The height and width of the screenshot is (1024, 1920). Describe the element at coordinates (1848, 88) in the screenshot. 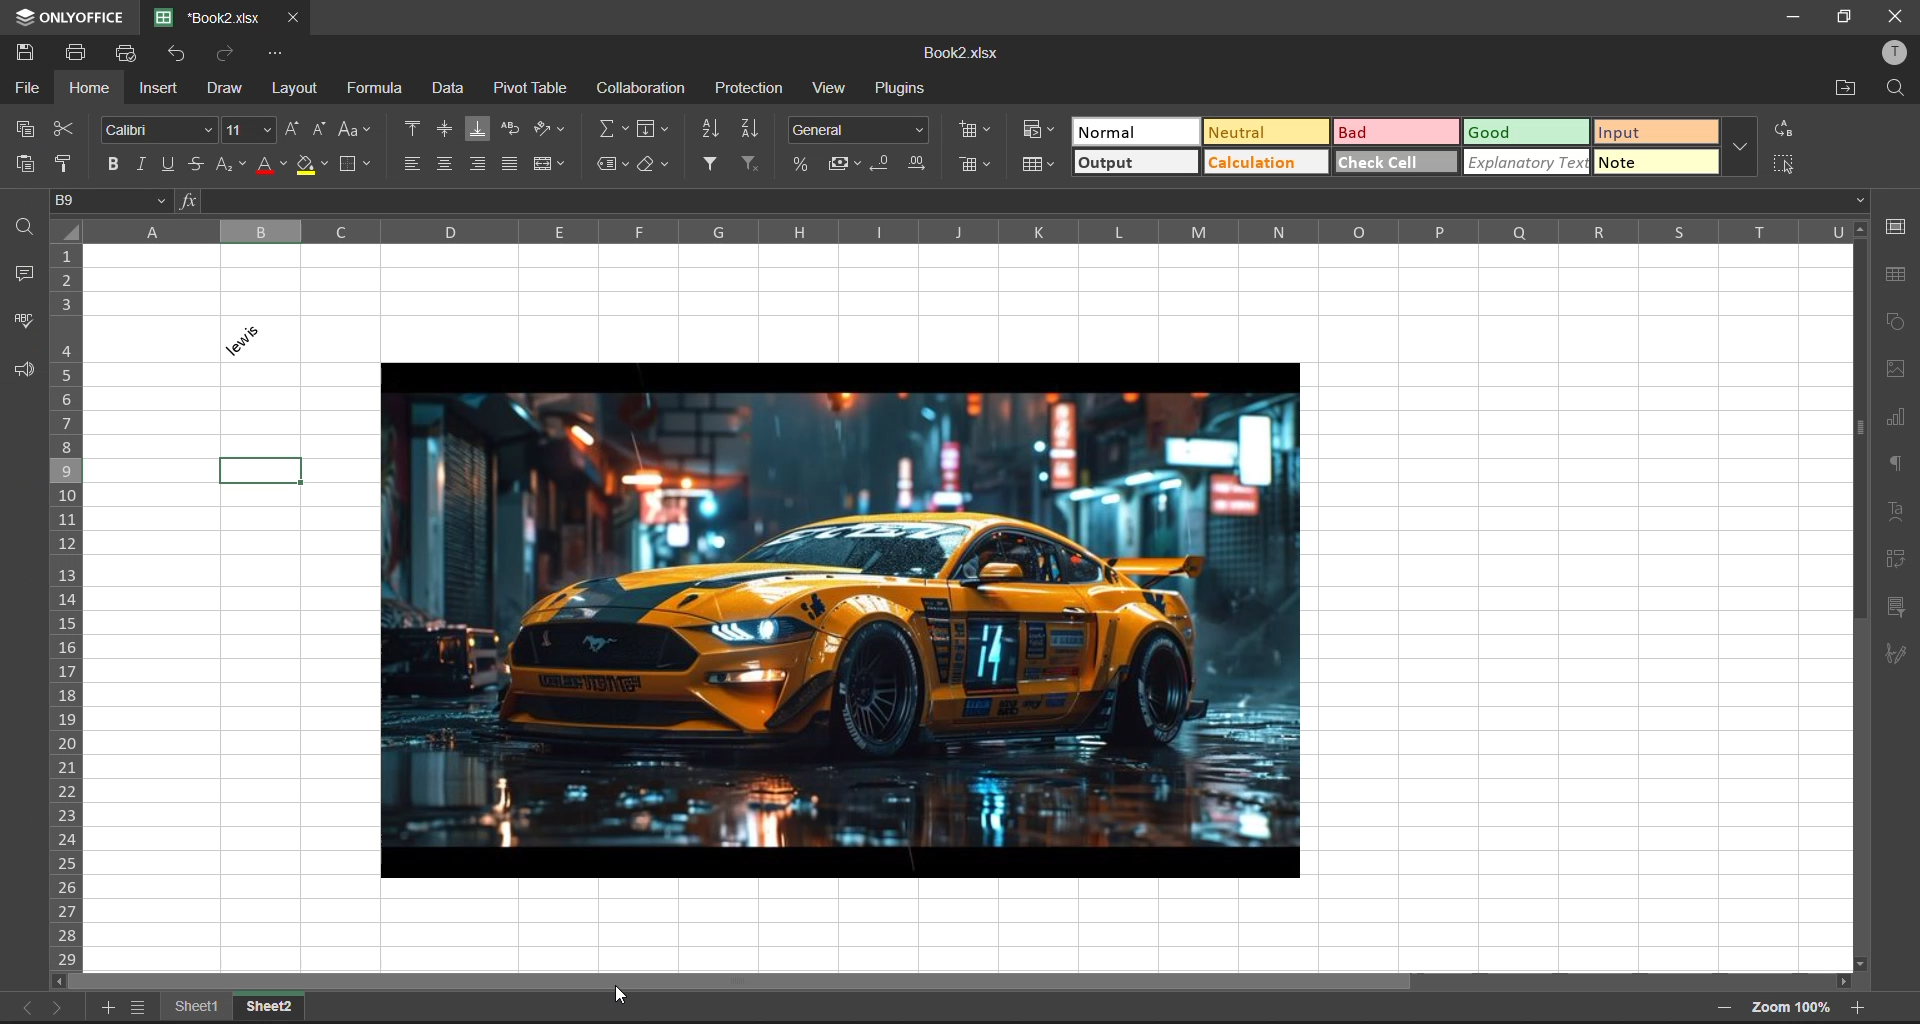

I see `open location` at that location.